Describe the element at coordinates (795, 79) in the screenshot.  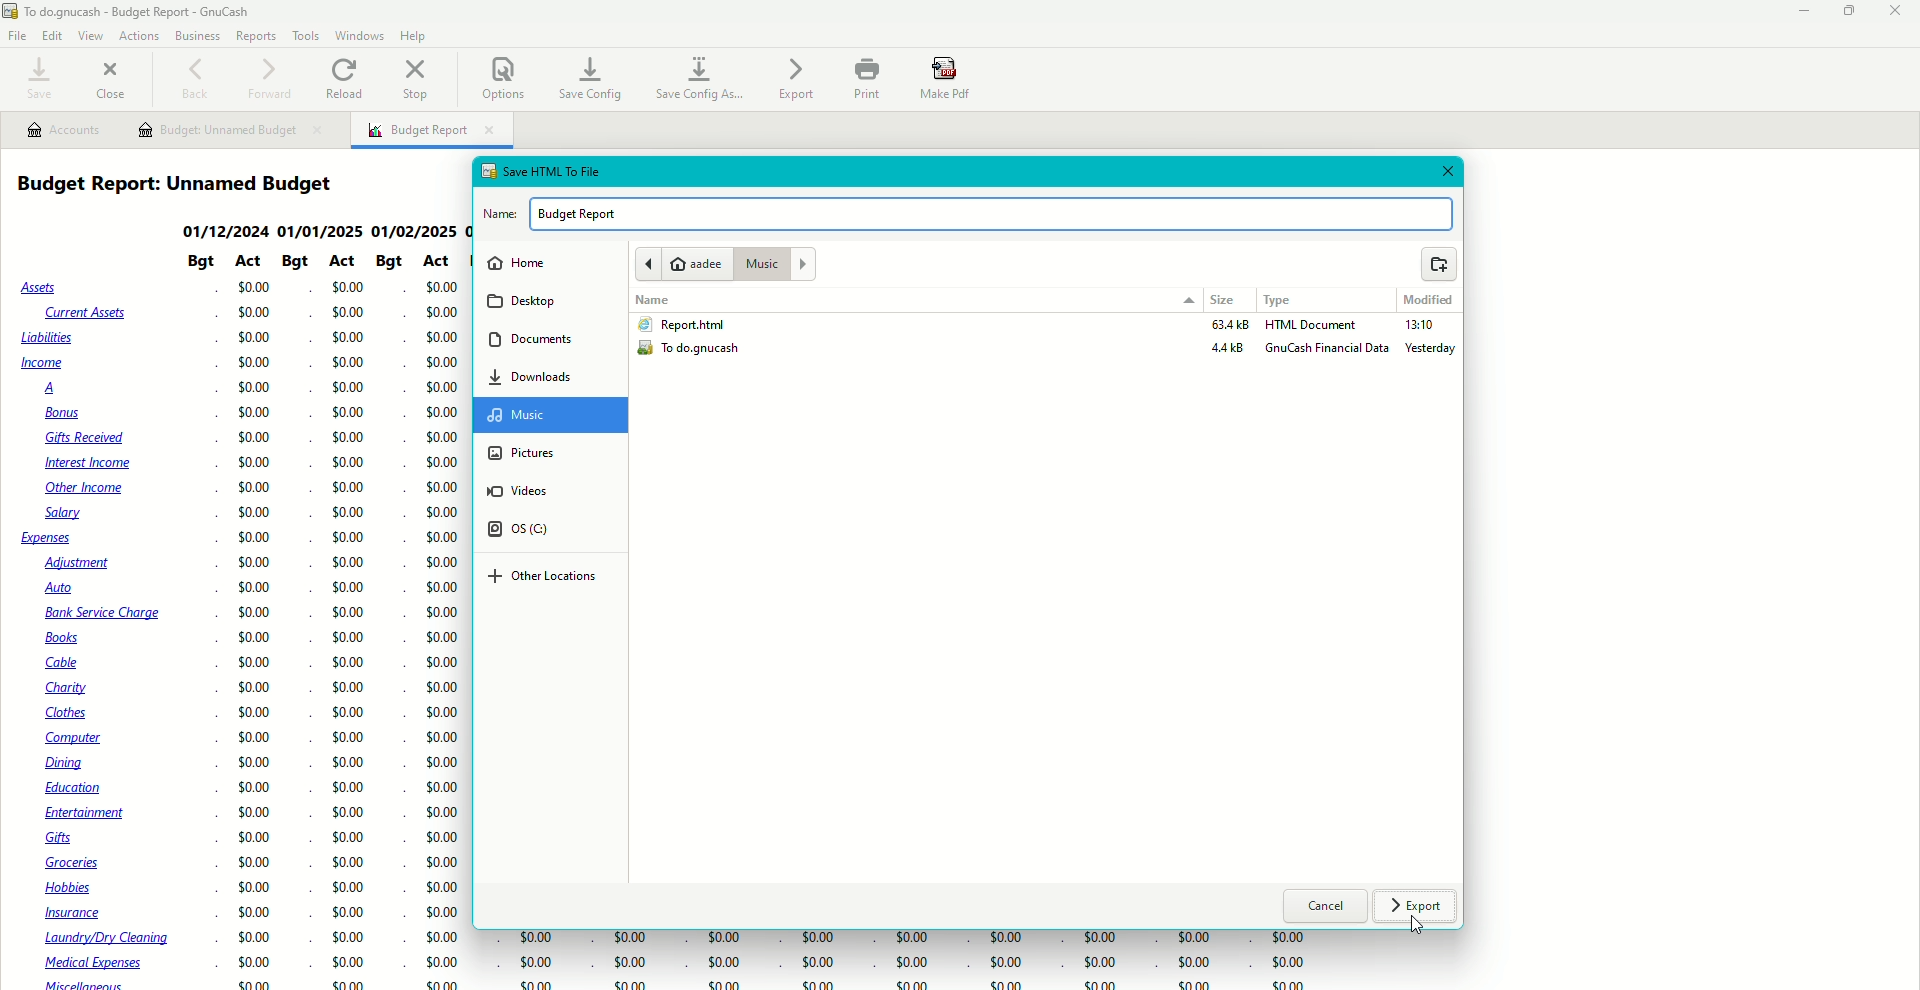
I see `Export` at that location.